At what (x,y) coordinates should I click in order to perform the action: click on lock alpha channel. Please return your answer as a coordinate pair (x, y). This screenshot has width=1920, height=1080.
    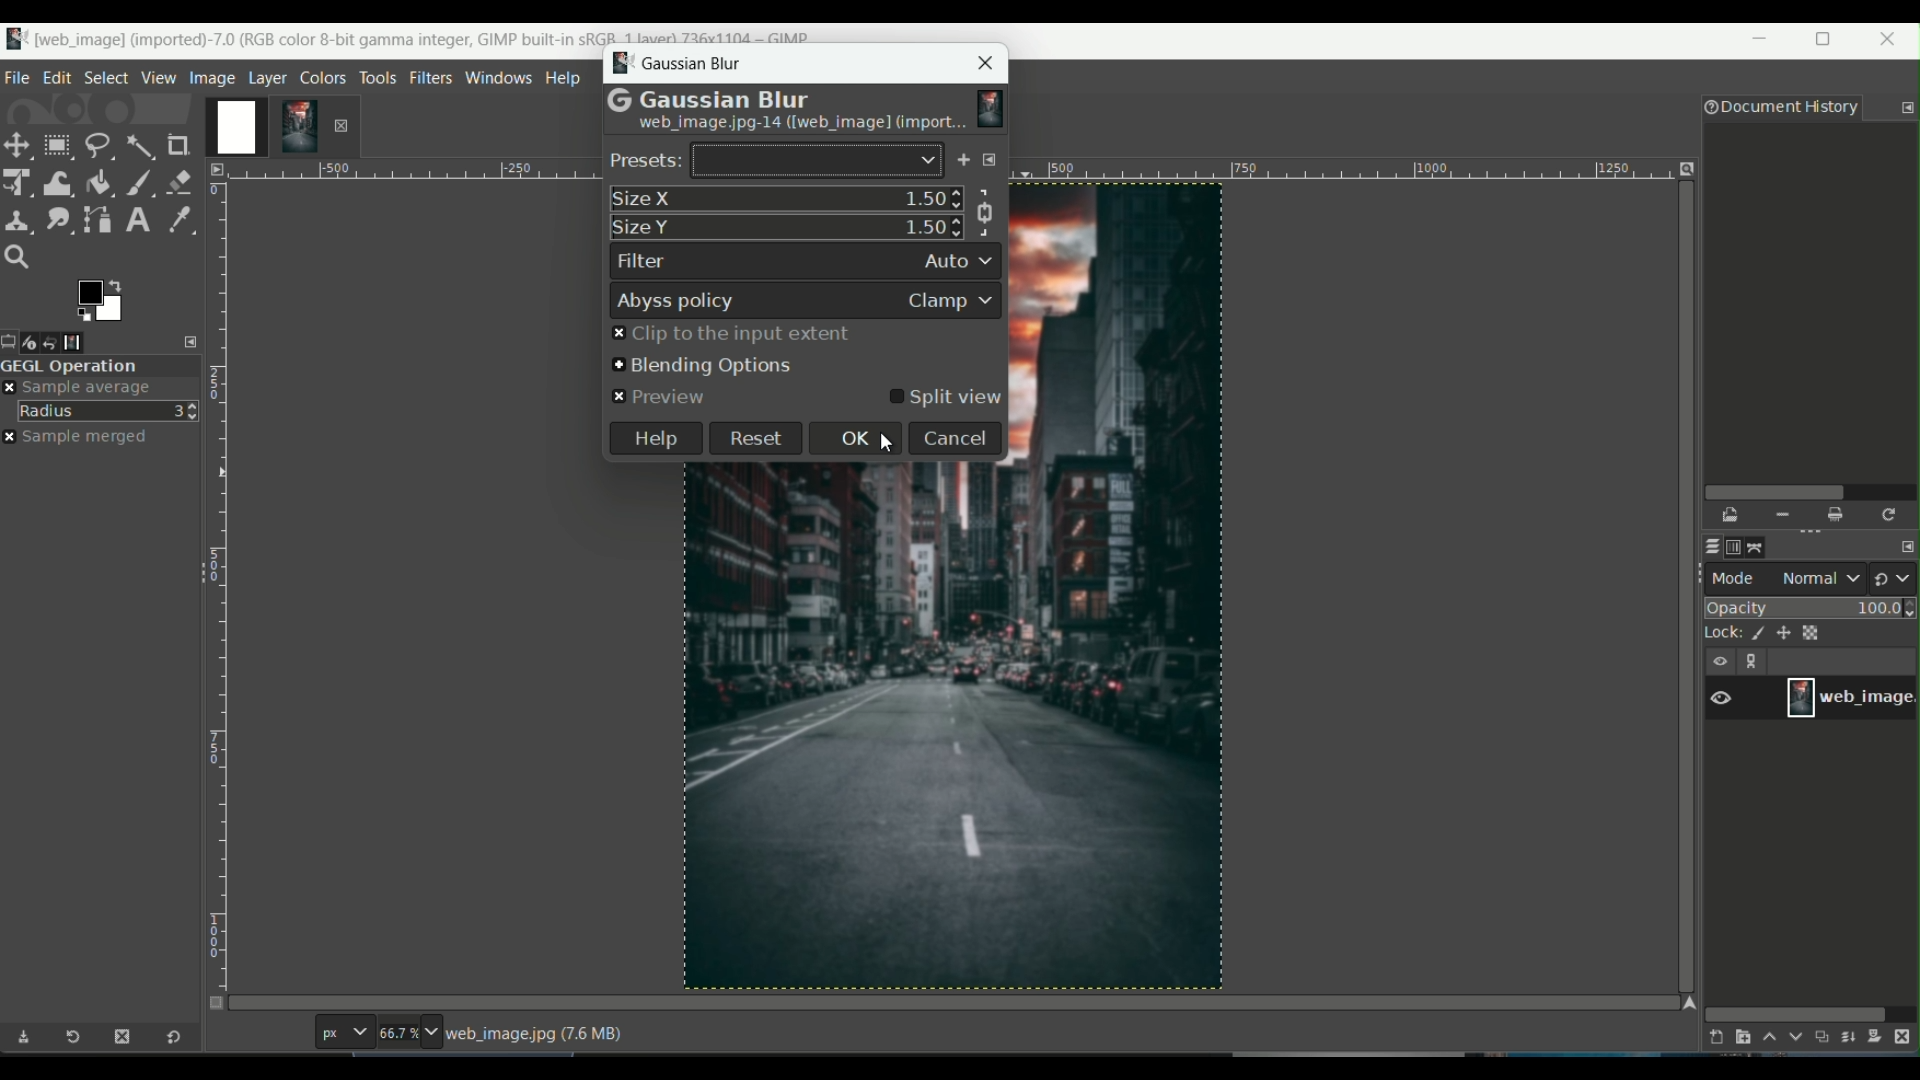
    Looking at the image, I should click on (1814, 631).